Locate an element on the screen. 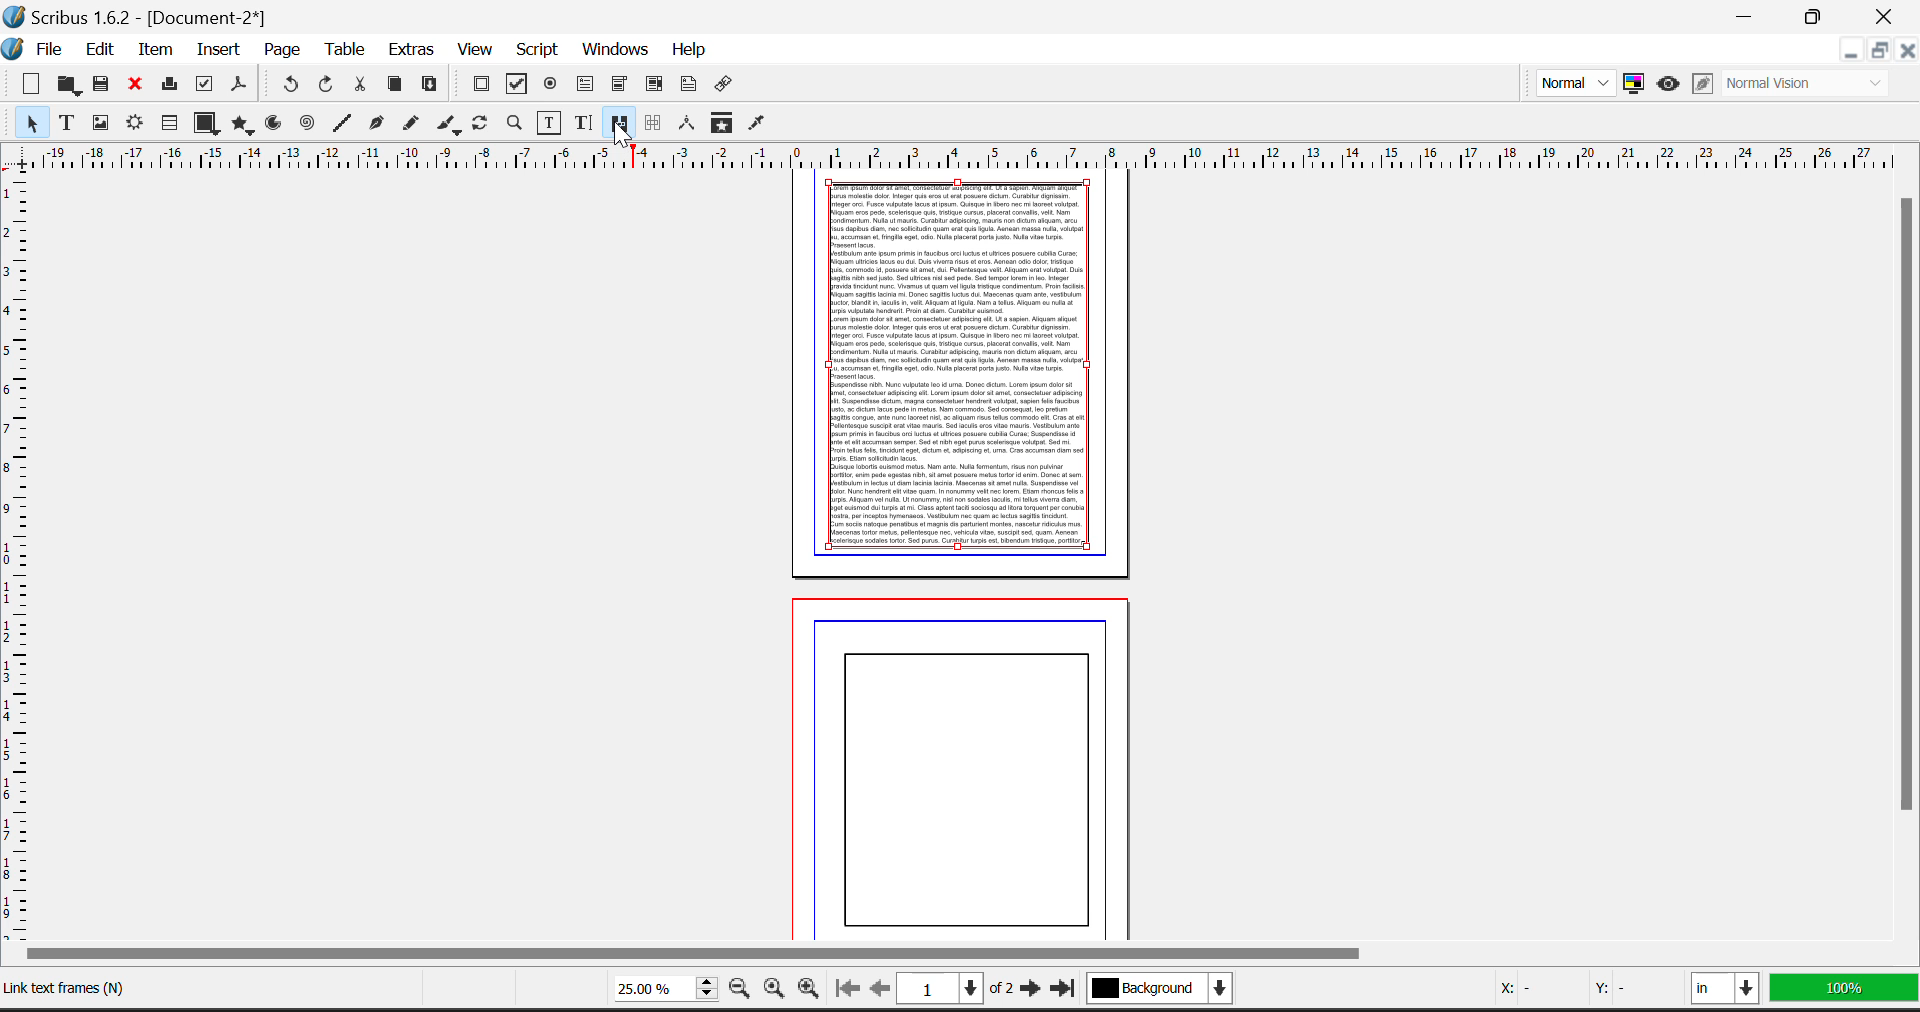 This screenshot has width=1920, height=1012. Delink Text Frames is located at coordinates (655, 123).